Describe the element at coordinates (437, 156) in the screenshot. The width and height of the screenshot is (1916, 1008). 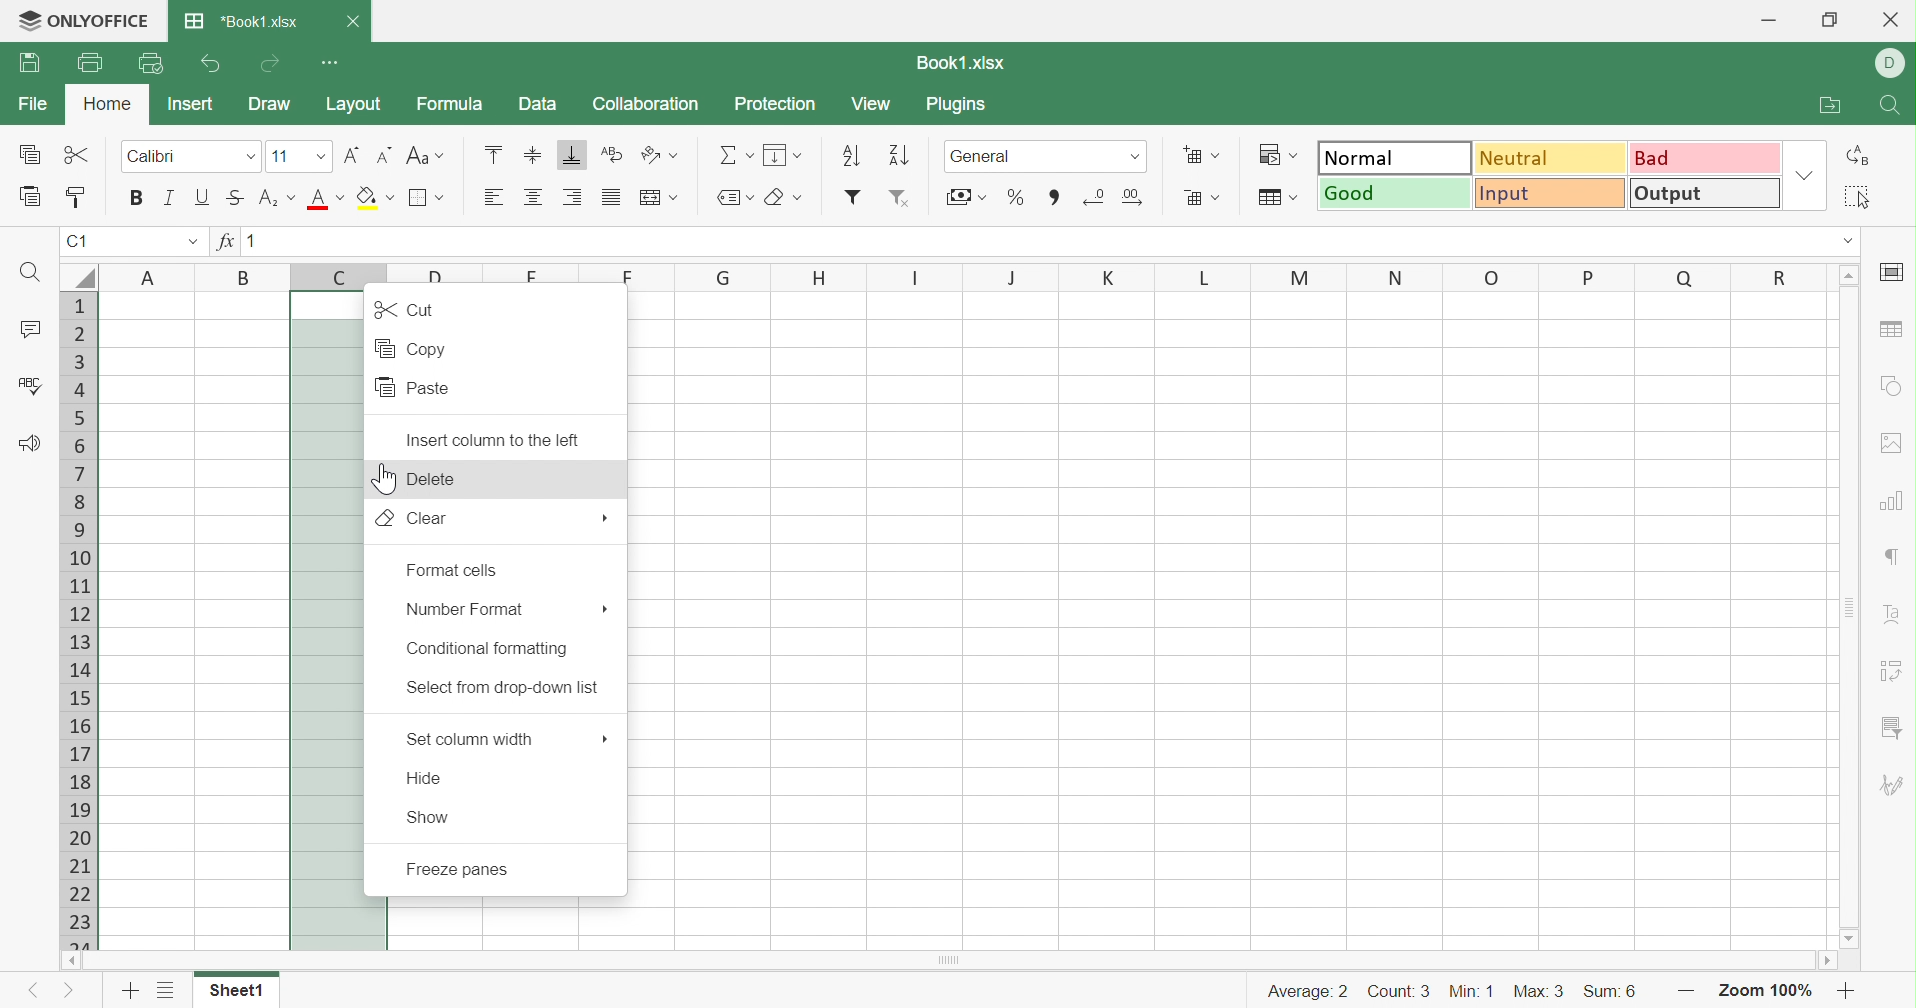
I see `Drop Down` at that location.